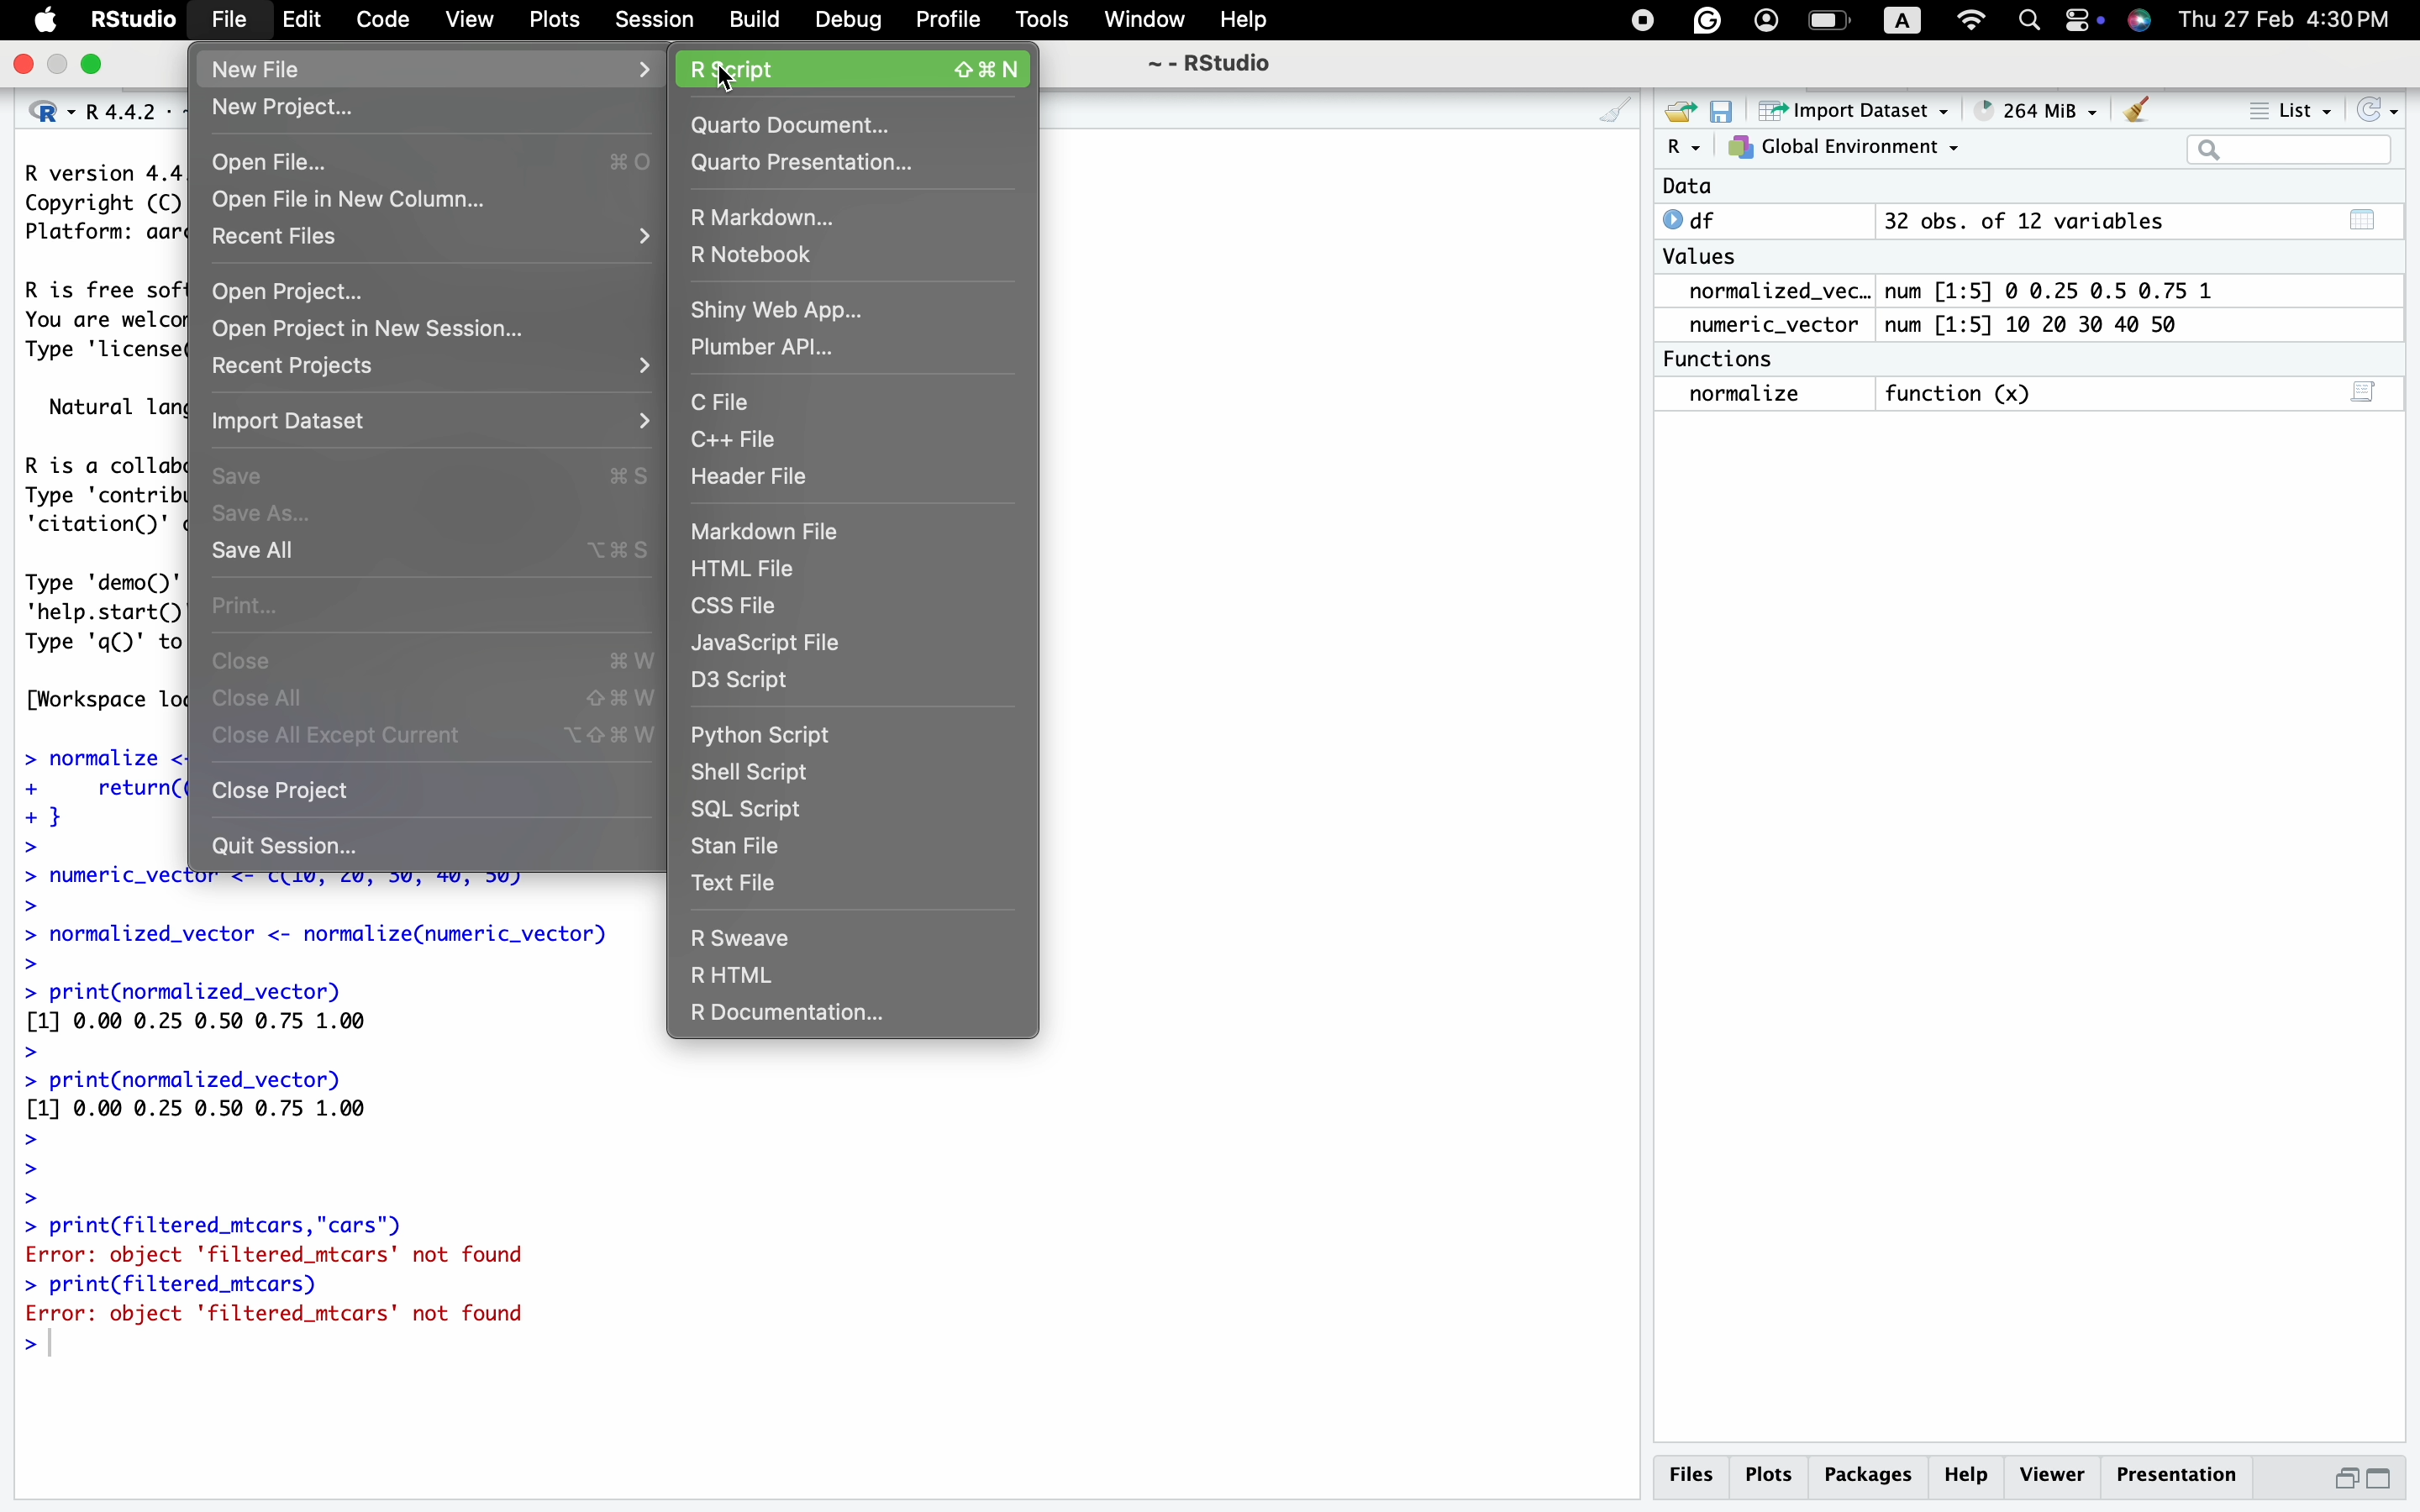 The image size is (2420, 1512). What do you see at coordinates (114, 408) in the screenshot?
I see `Natural lang` at bounding box center [114, 408].